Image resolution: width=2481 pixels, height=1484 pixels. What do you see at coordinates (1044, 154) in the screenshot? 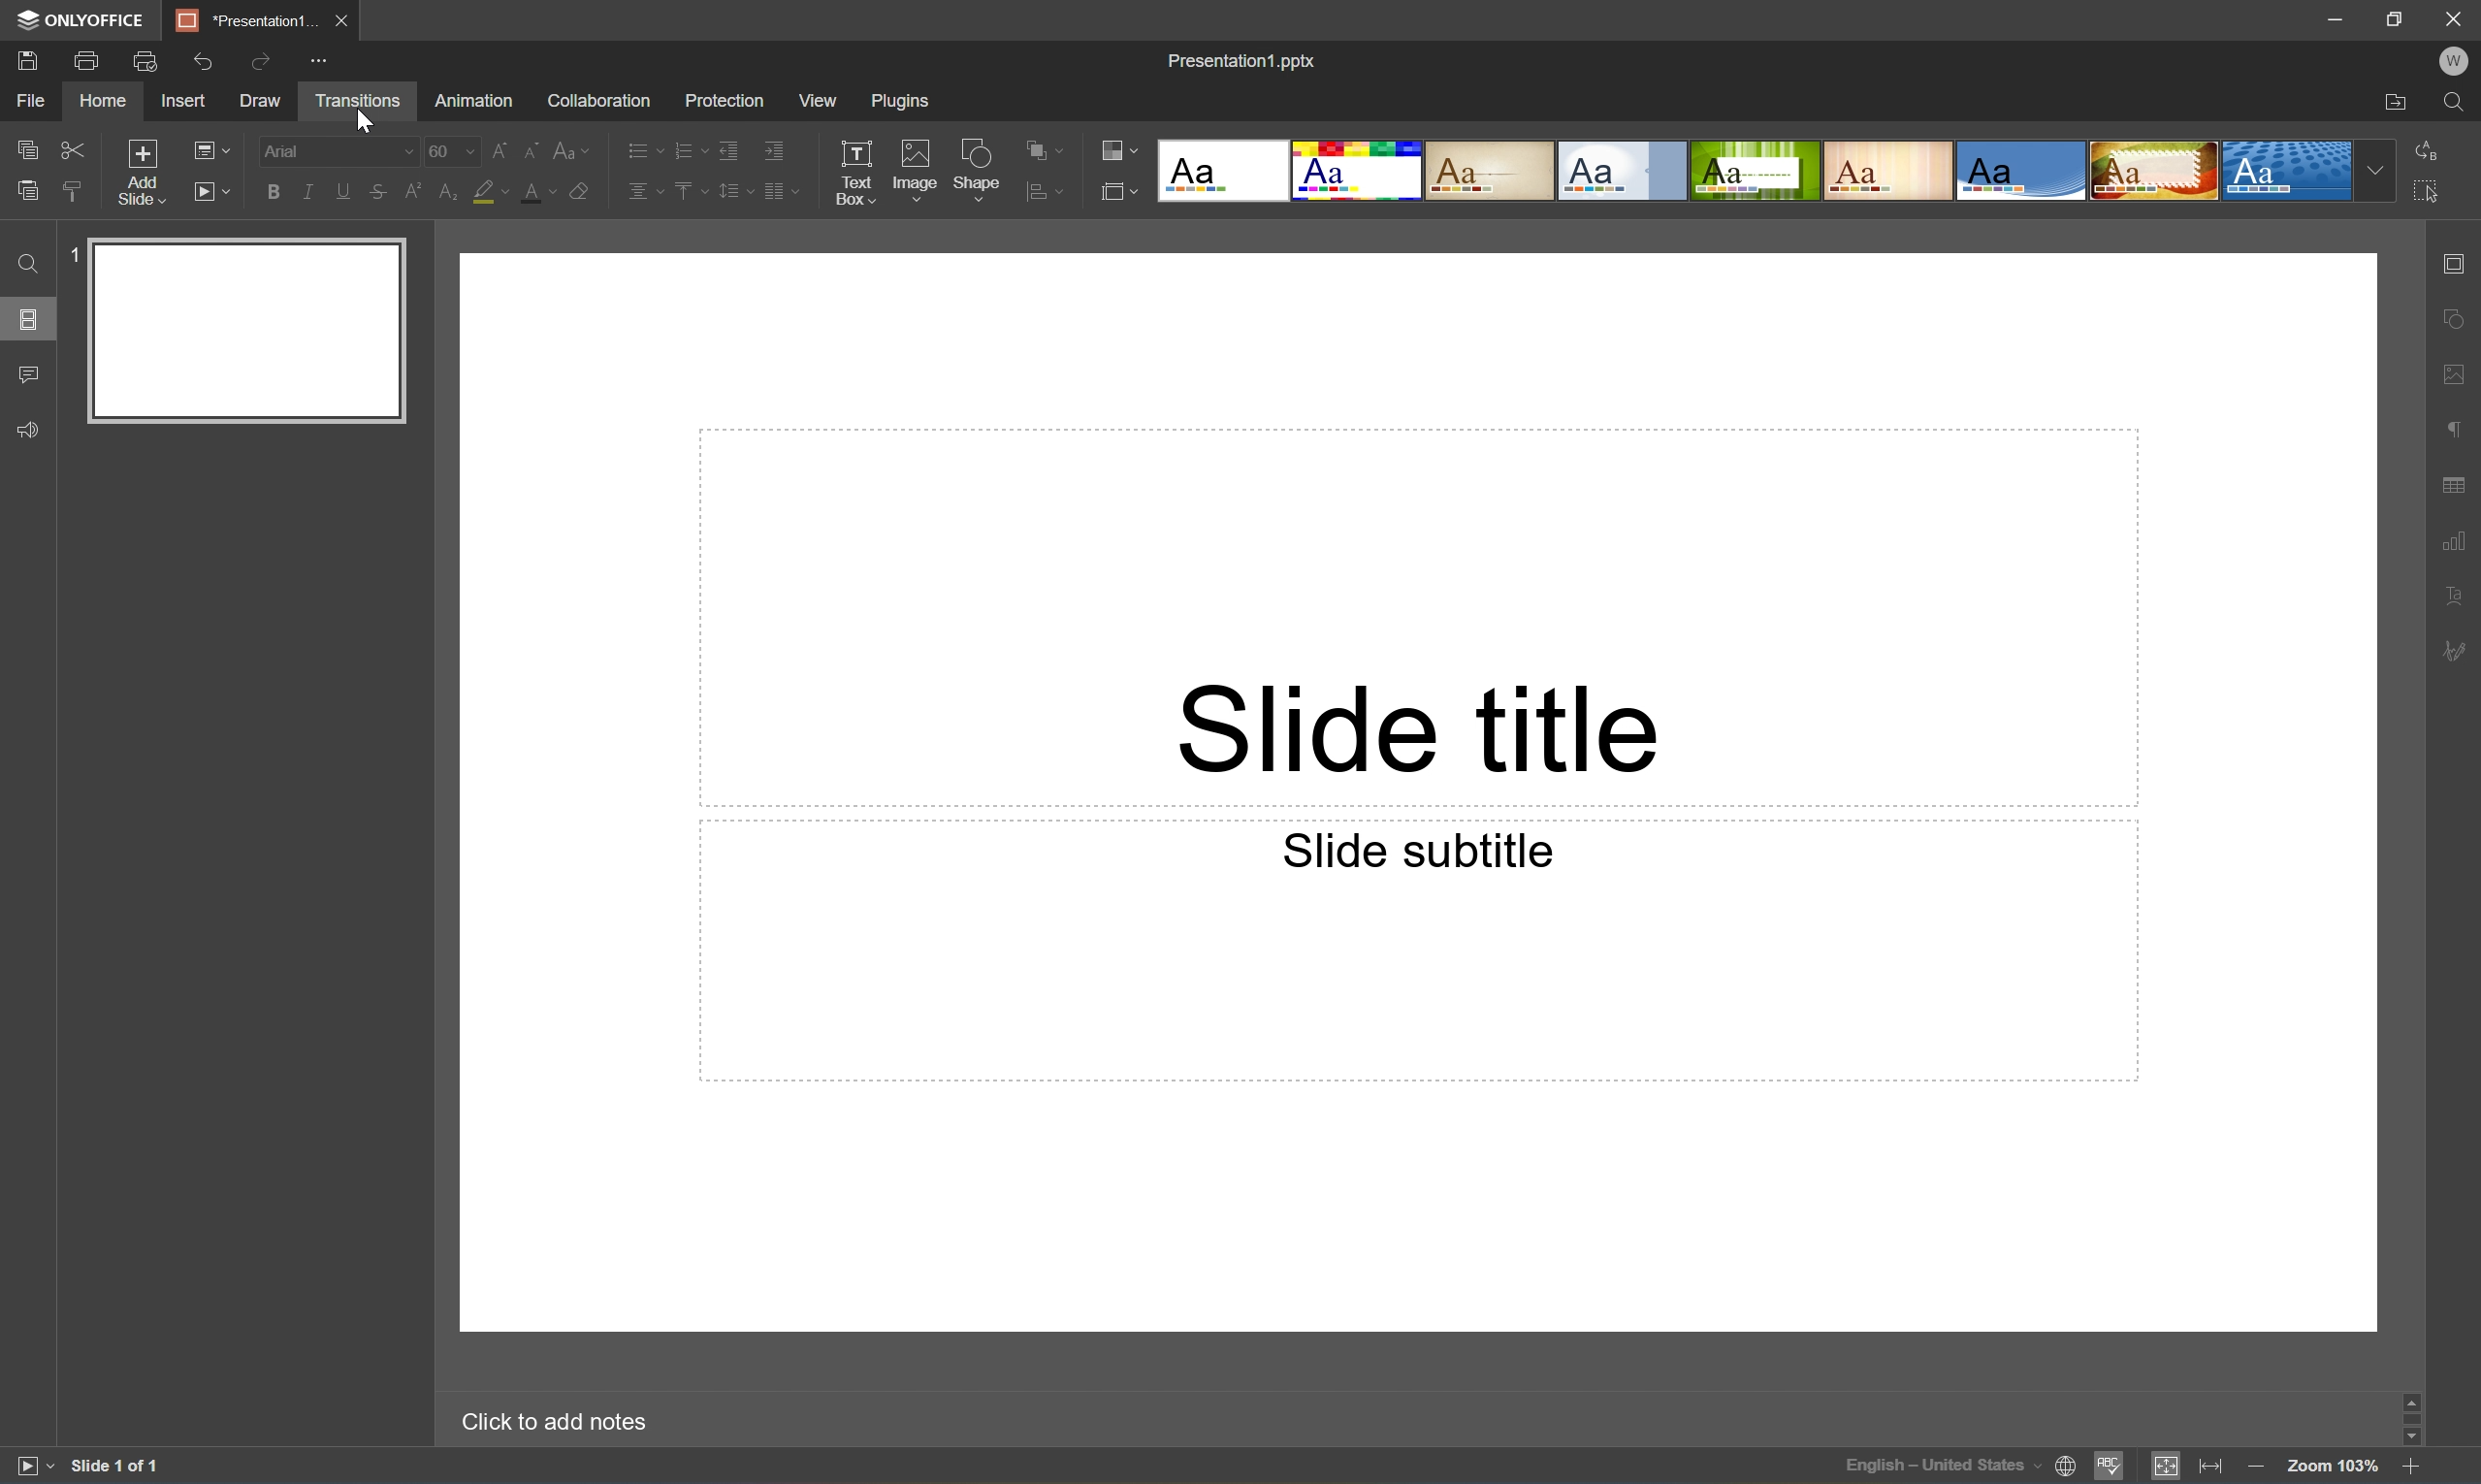
I see `Arrange shapes` at bounding box center [1044, 154].